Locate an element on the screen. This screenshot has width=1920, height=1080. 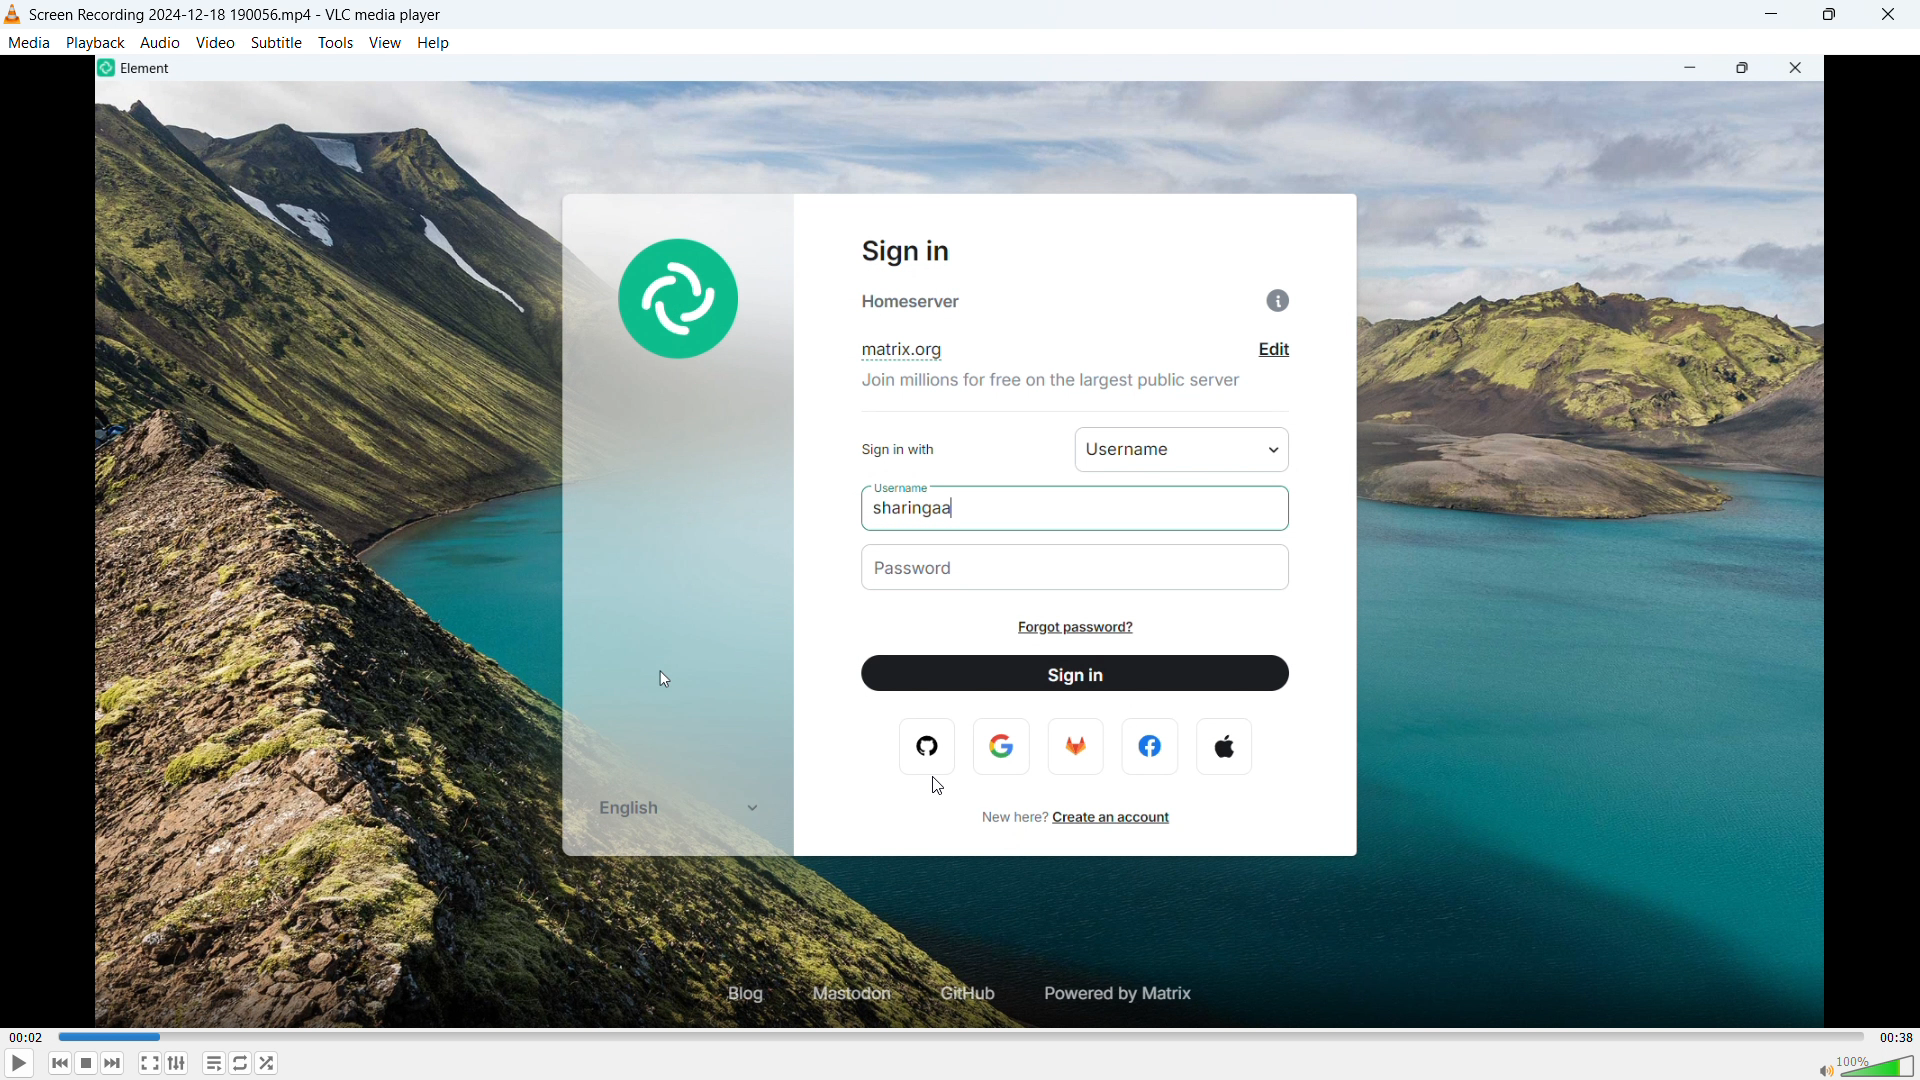
toggle between loop all, loop one & no loop is located at coordinates (240, 1063).